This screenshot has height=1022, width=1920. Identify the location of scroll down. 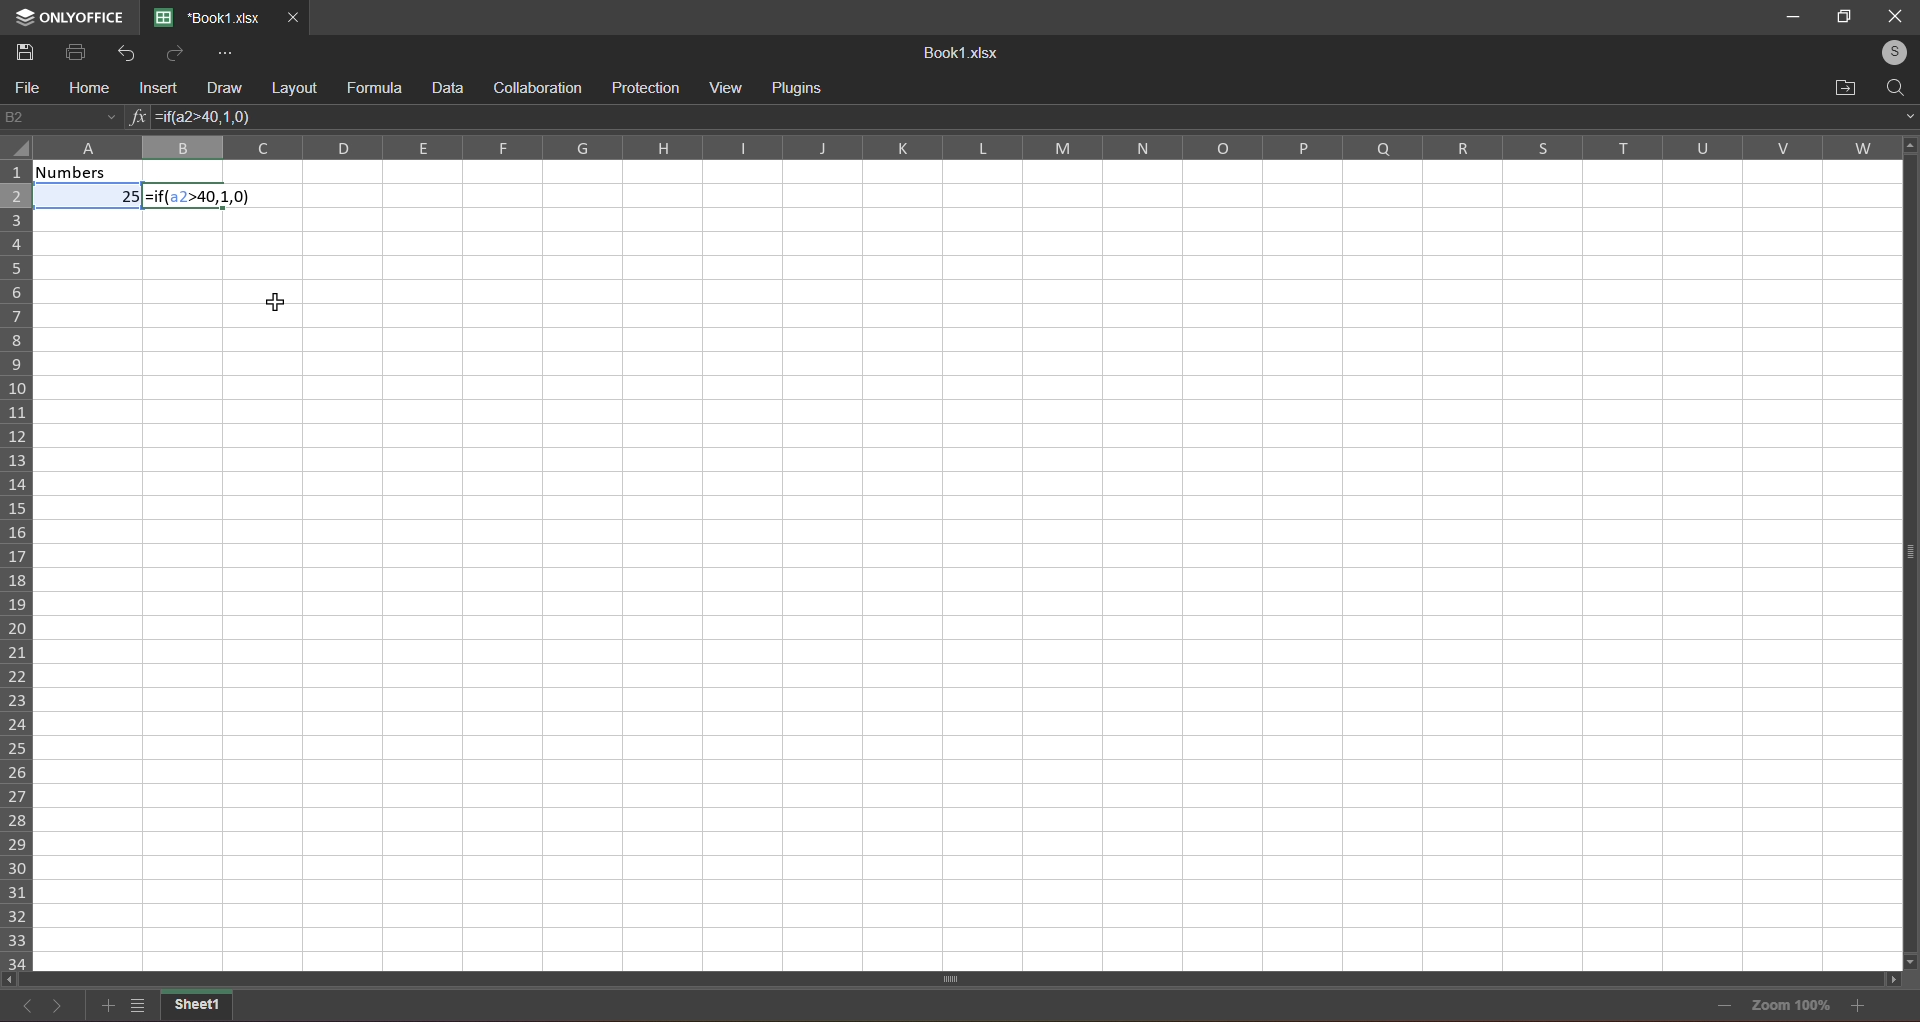
(1912, 960).